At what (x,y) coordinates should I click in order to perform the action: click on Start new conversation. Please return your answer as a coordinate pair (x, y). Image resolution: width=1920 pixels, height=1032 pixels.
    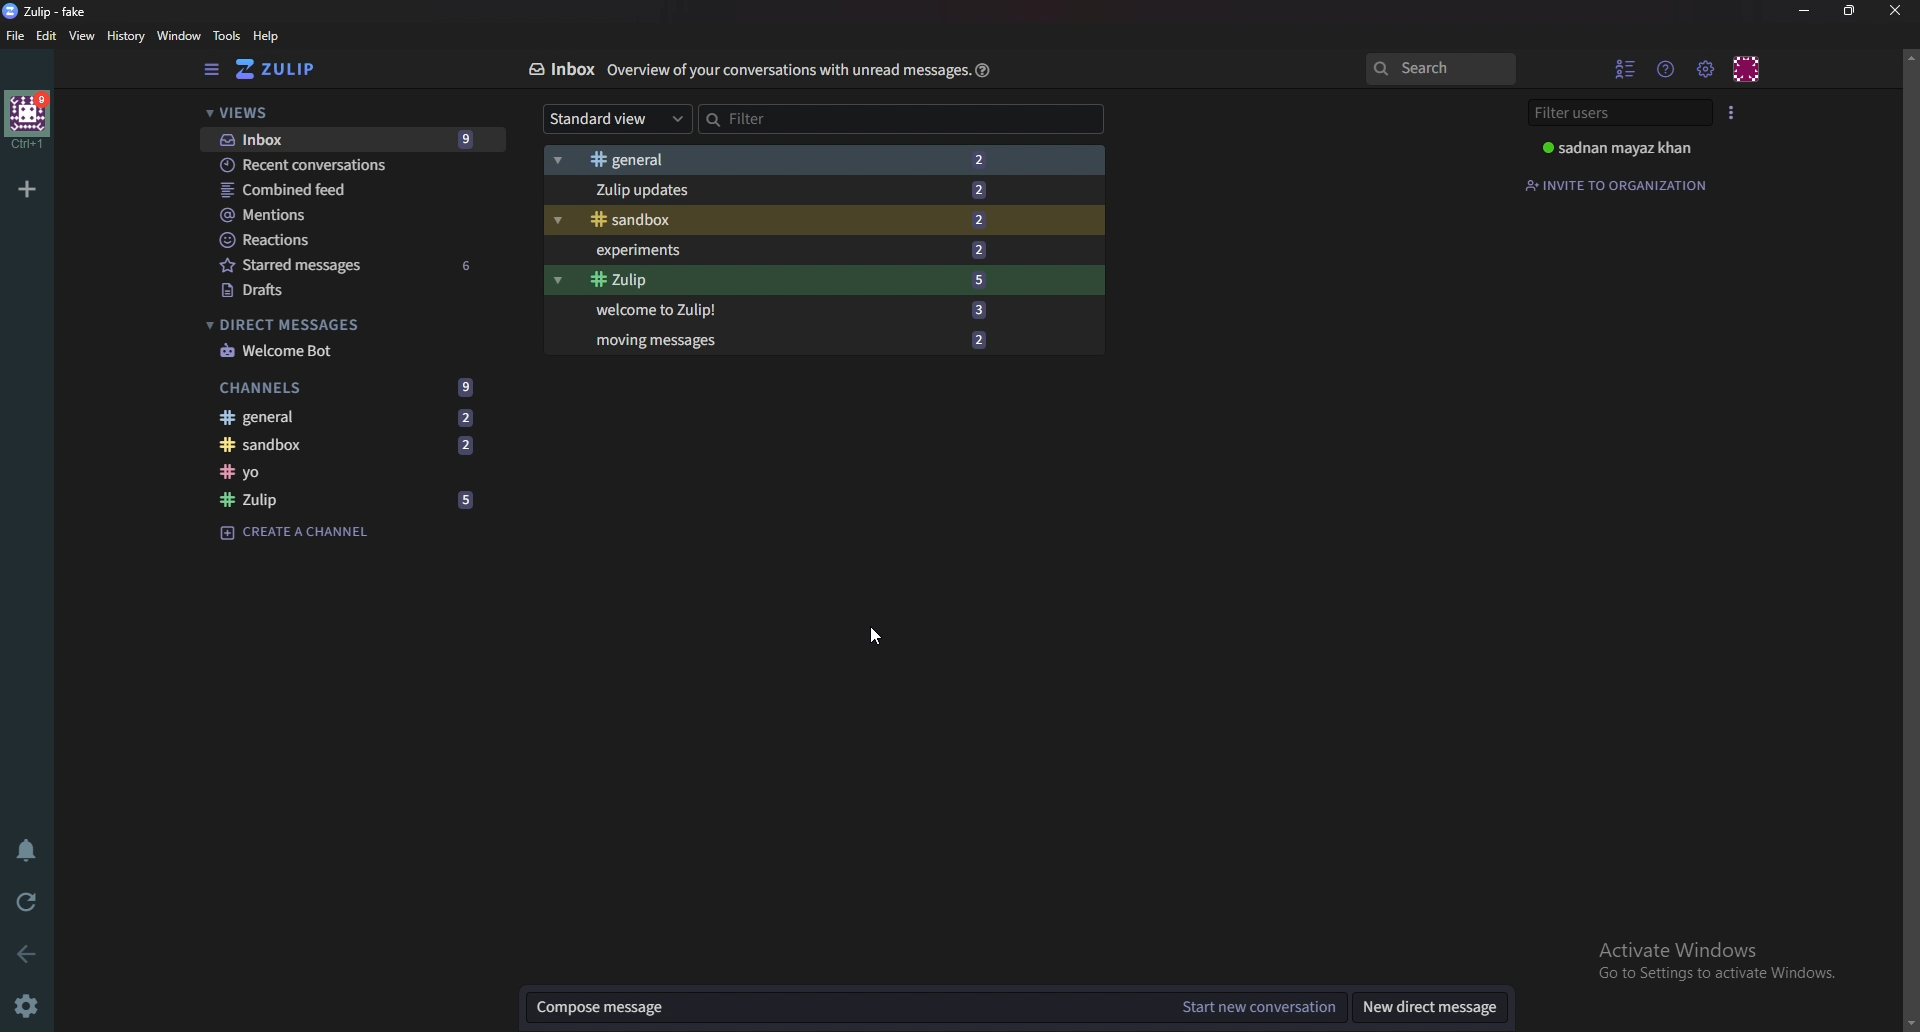
    Looking at the image, I should click on (1256, 1005).